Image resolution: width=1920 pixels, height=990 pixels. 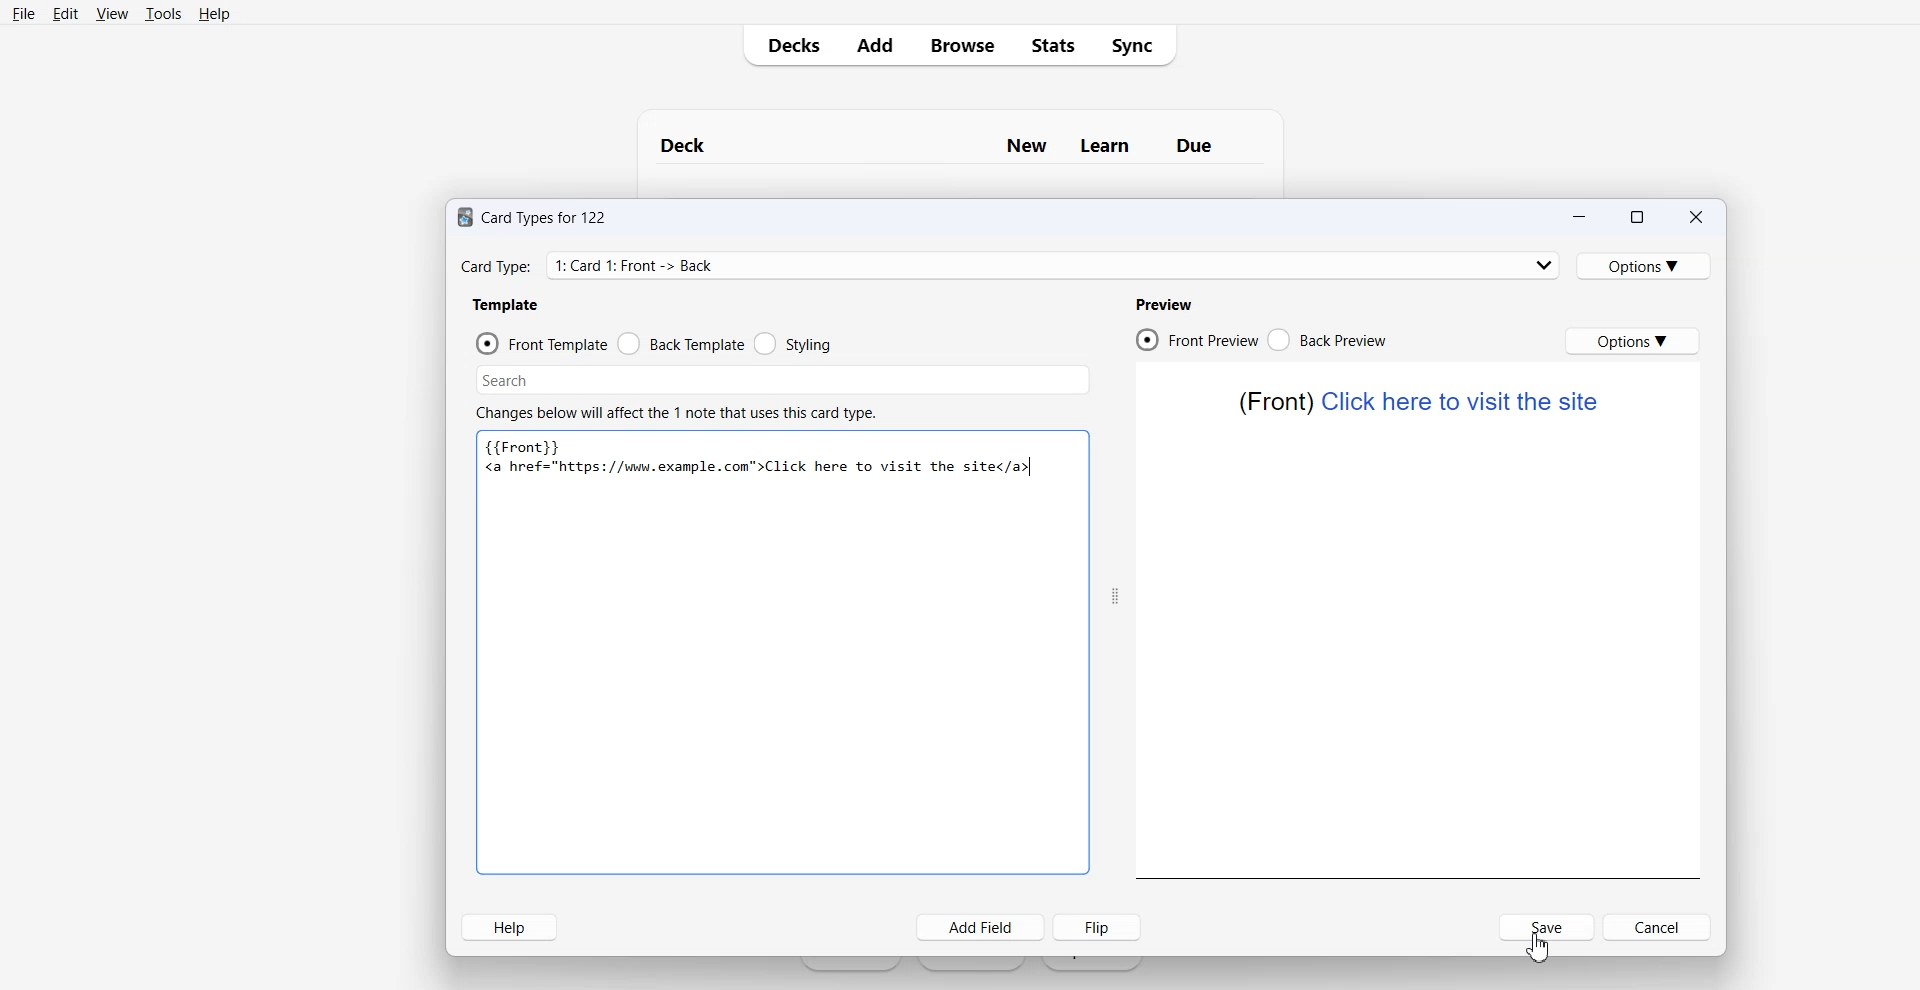 I want to click on Card type, so click(x=1009, y=264).